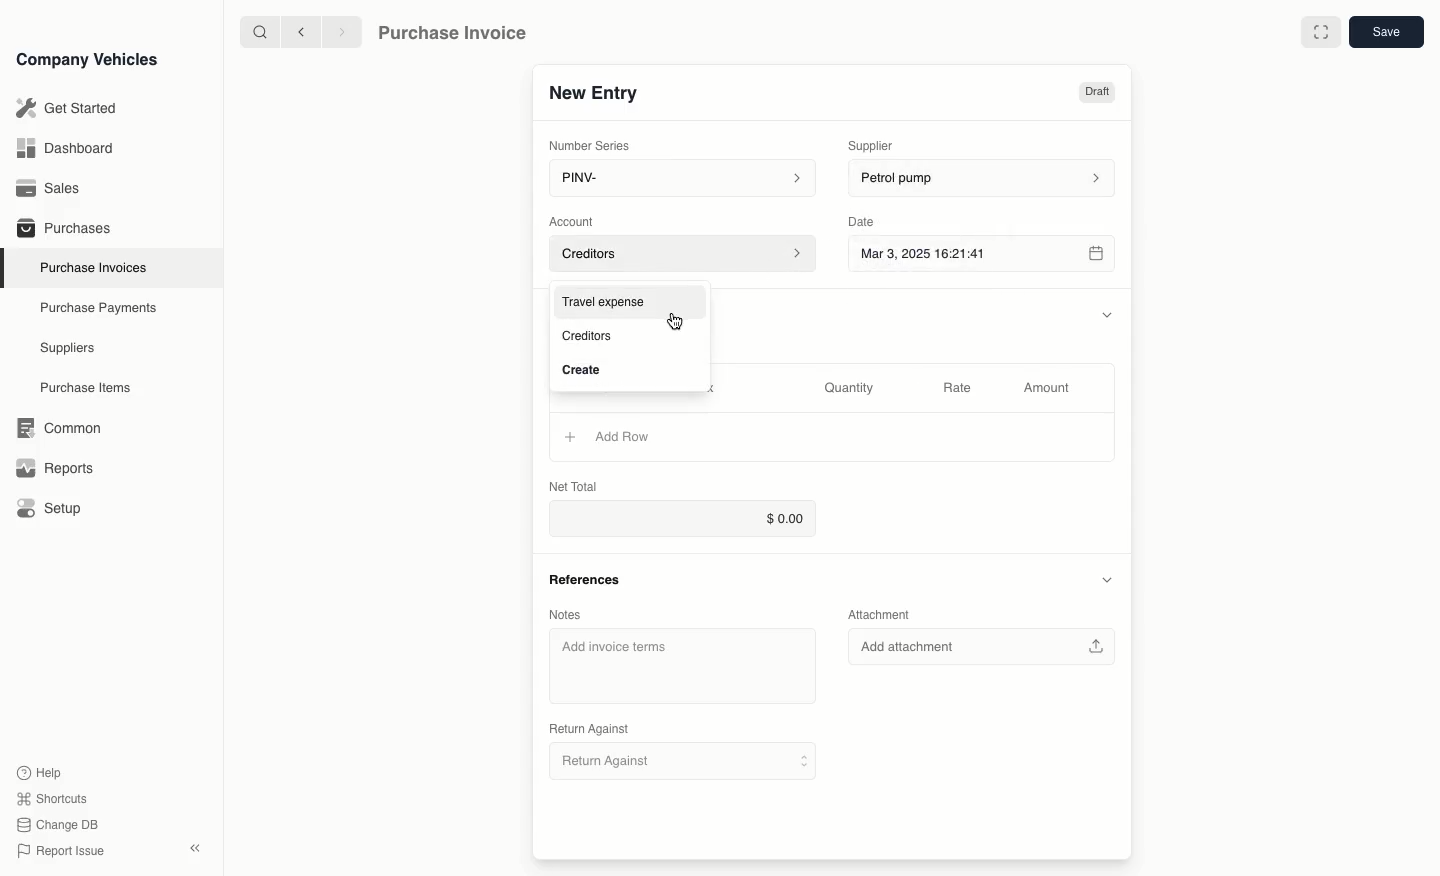  Describe the element at coordinates (60, 825) in the screenshot. I see `change DB` at that location.